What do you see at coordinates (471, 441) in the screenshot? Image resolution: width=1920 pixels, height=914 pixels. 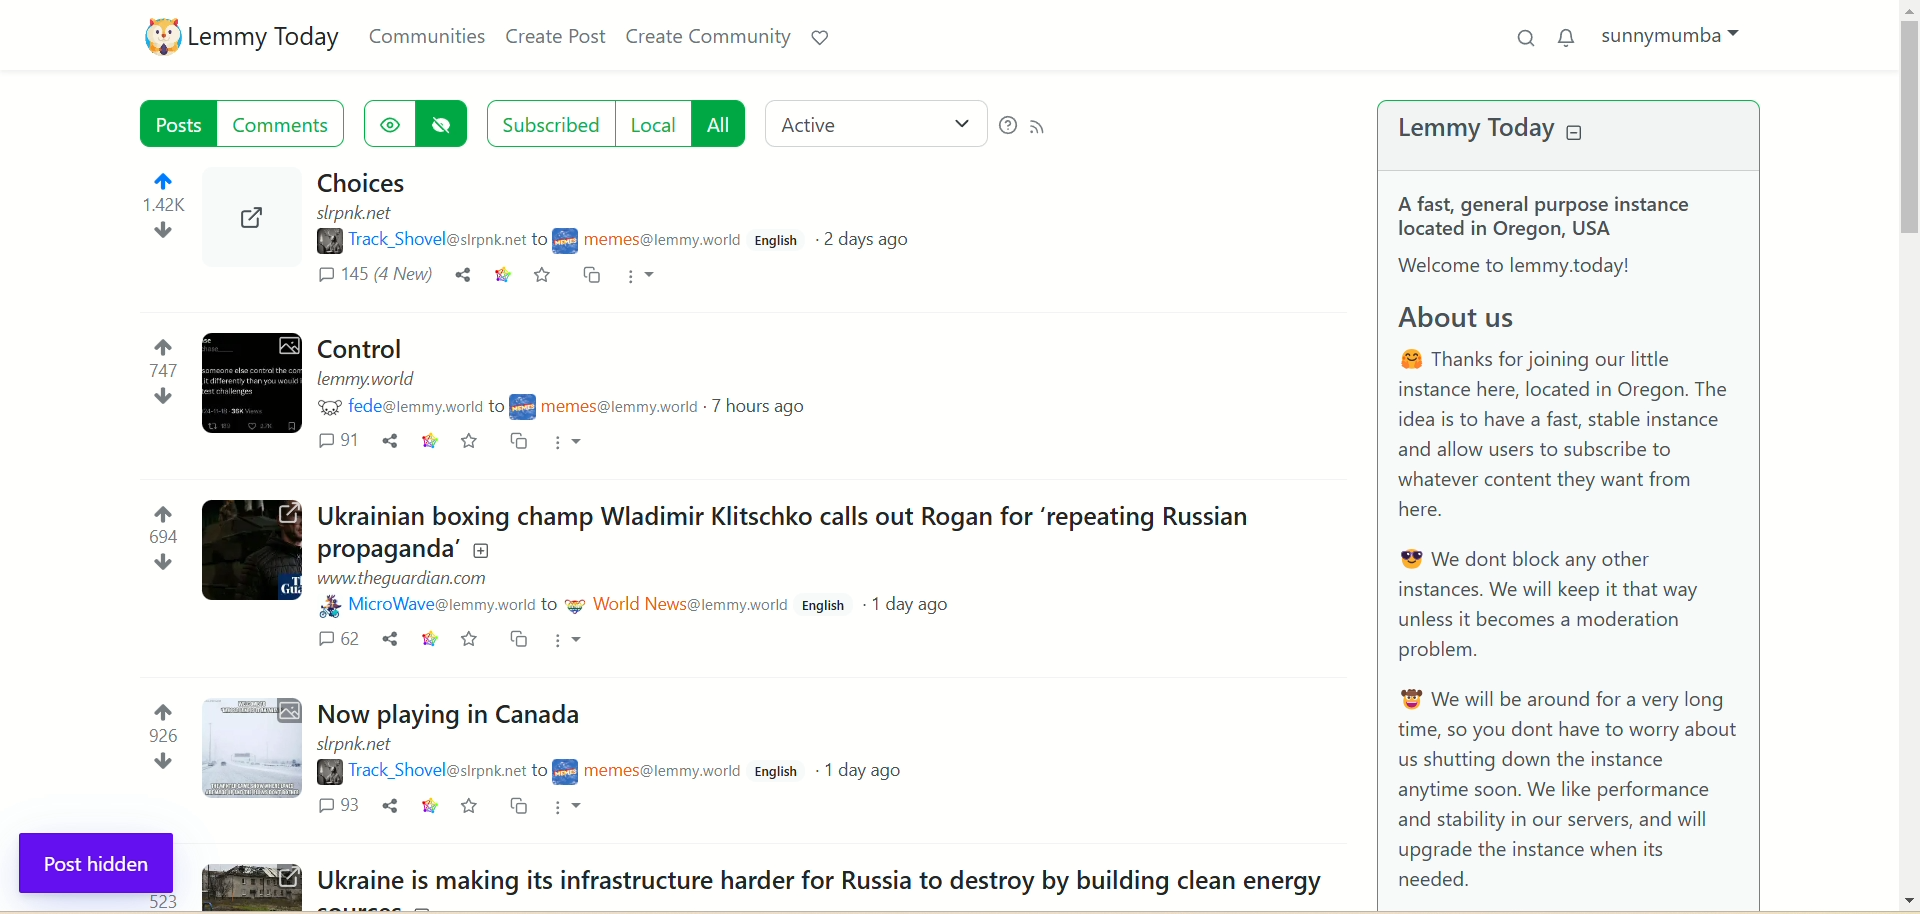 I see `favorite` at bounding box center [471, 441].